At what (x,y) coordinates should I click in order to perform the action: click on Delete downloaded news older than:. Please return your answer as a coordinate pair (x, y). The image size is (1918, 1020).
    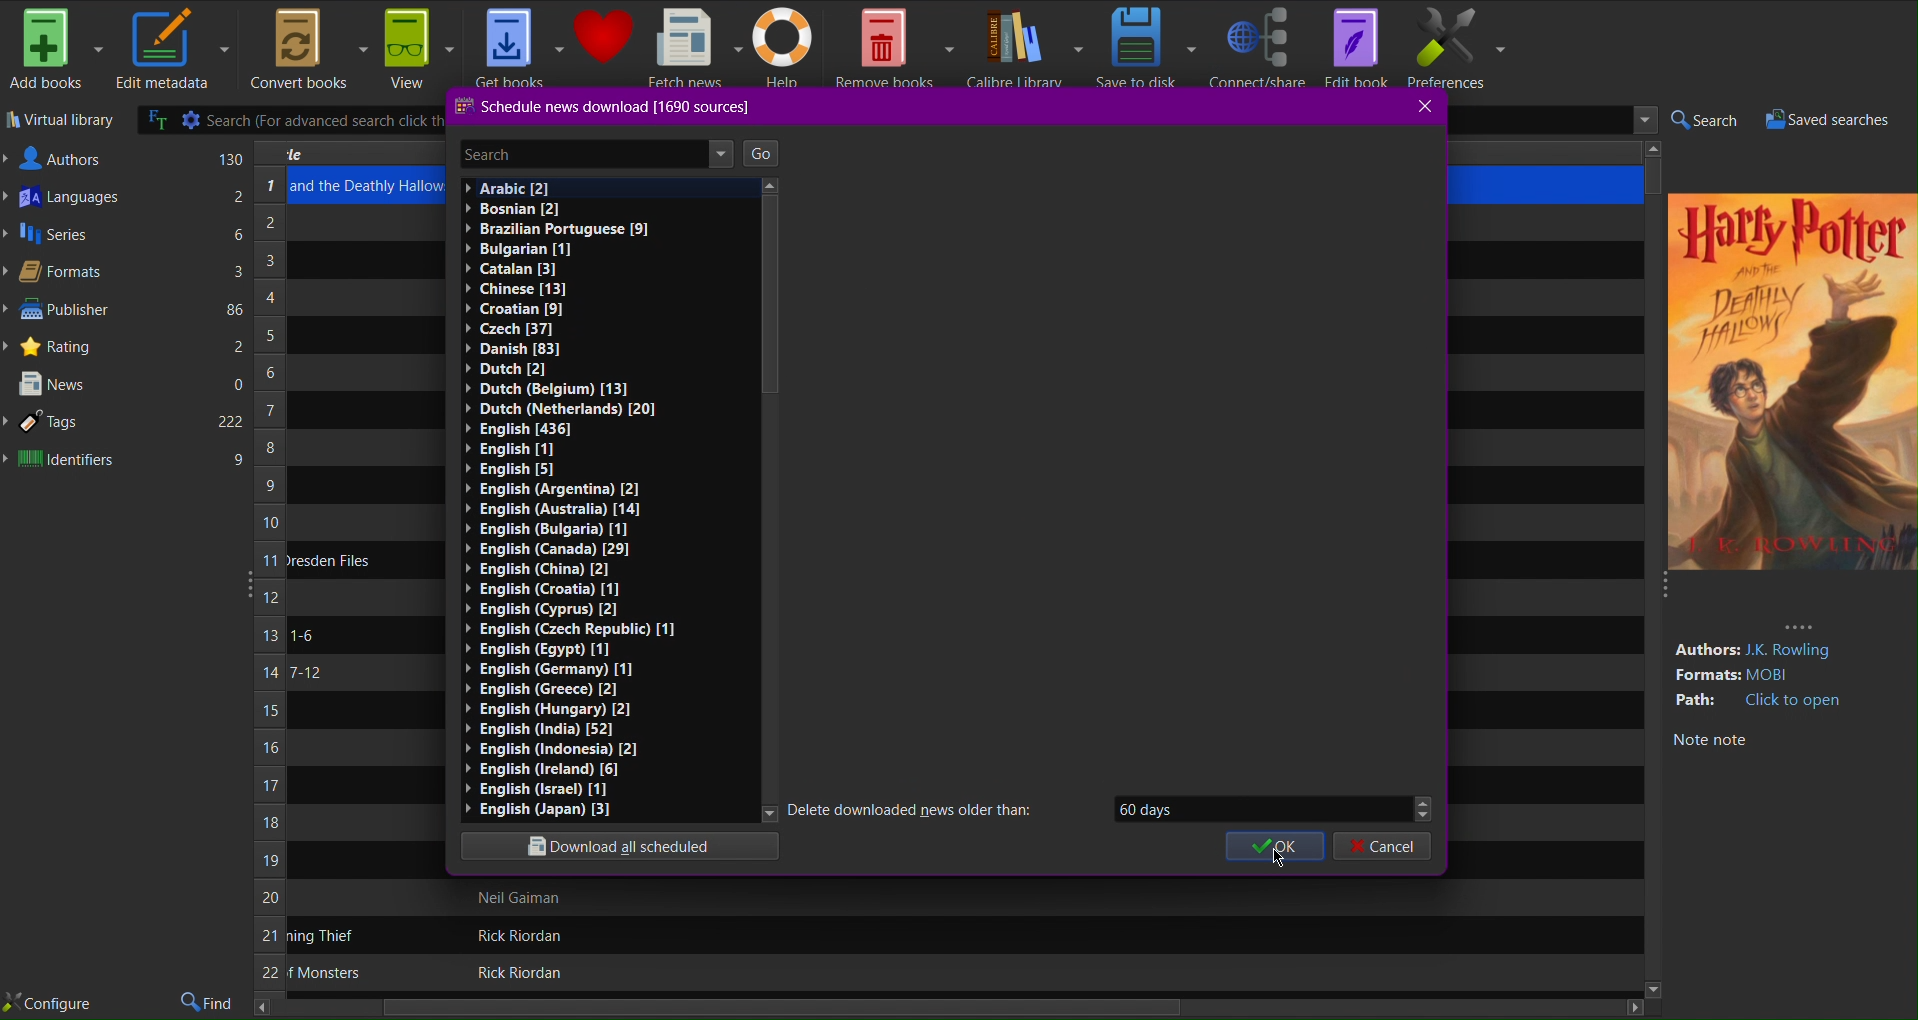
    Looking at the image, I should click on (920, 808).